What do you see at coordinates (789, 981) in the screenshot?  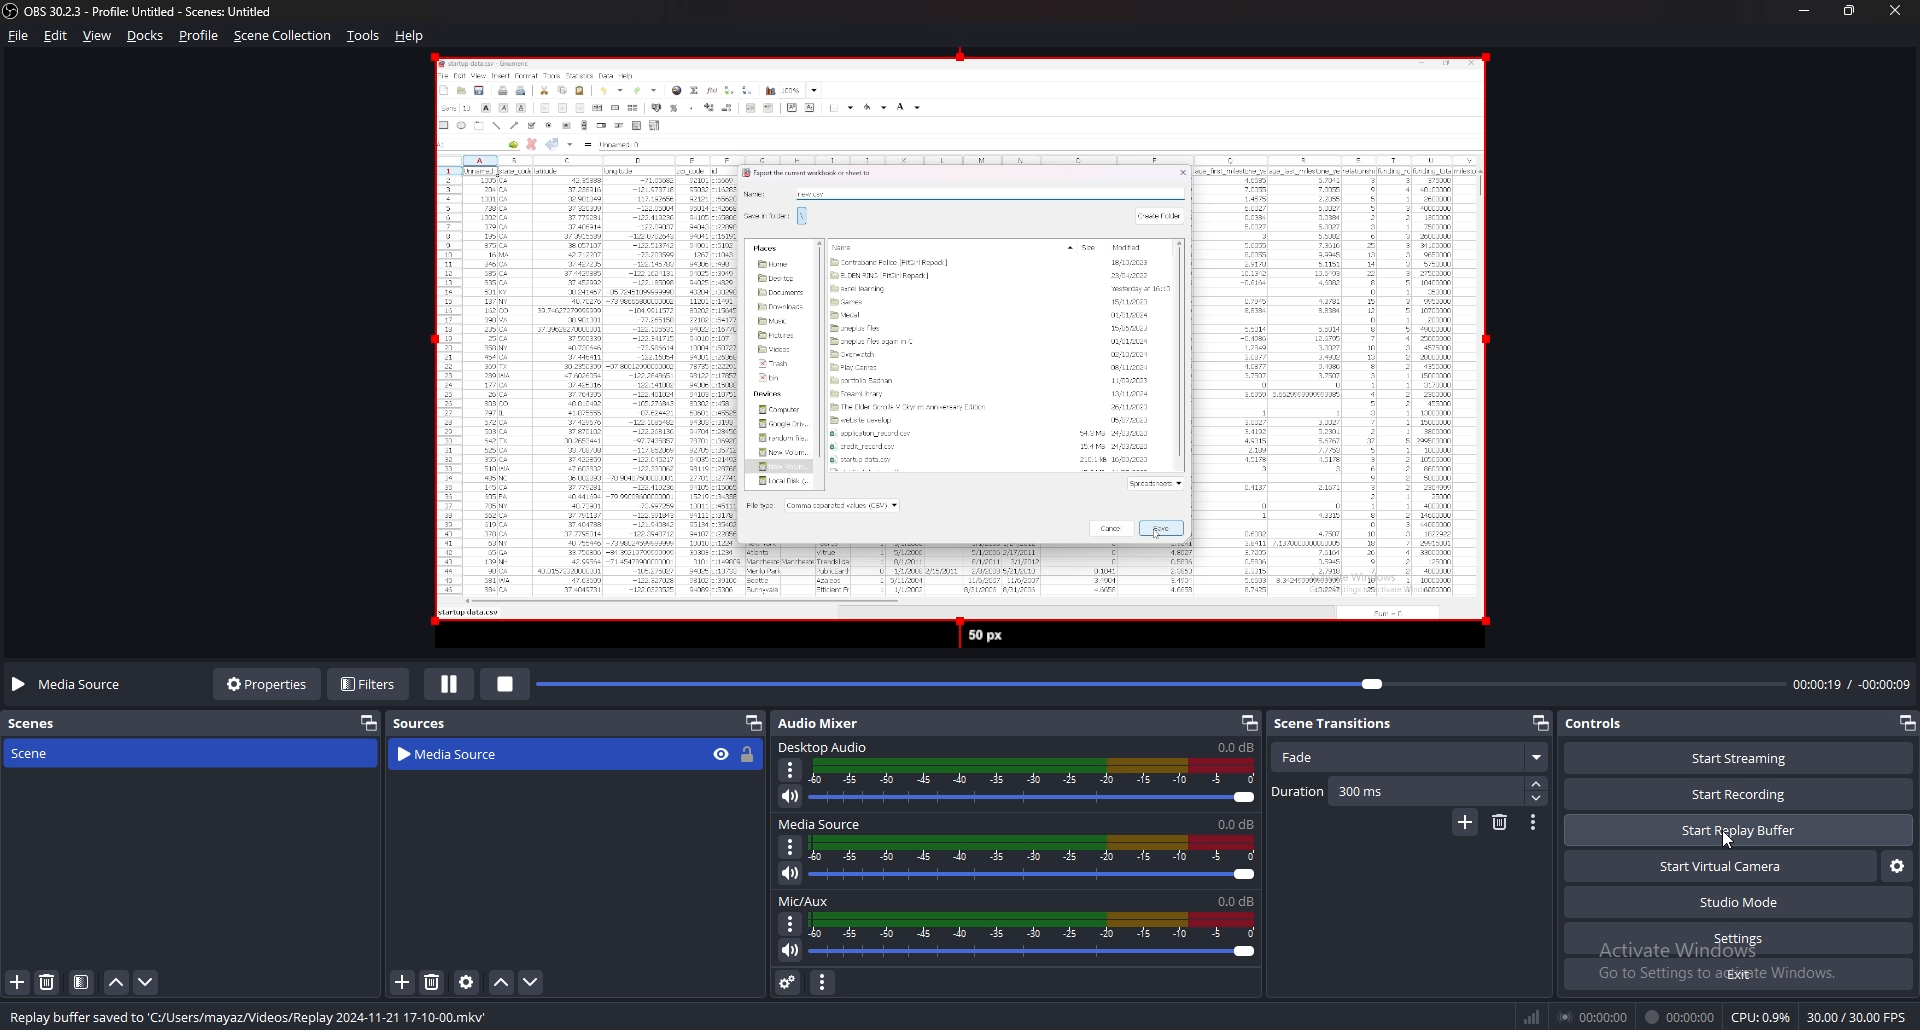 I see `advanced audio properties` at bounding box center [789, 981].